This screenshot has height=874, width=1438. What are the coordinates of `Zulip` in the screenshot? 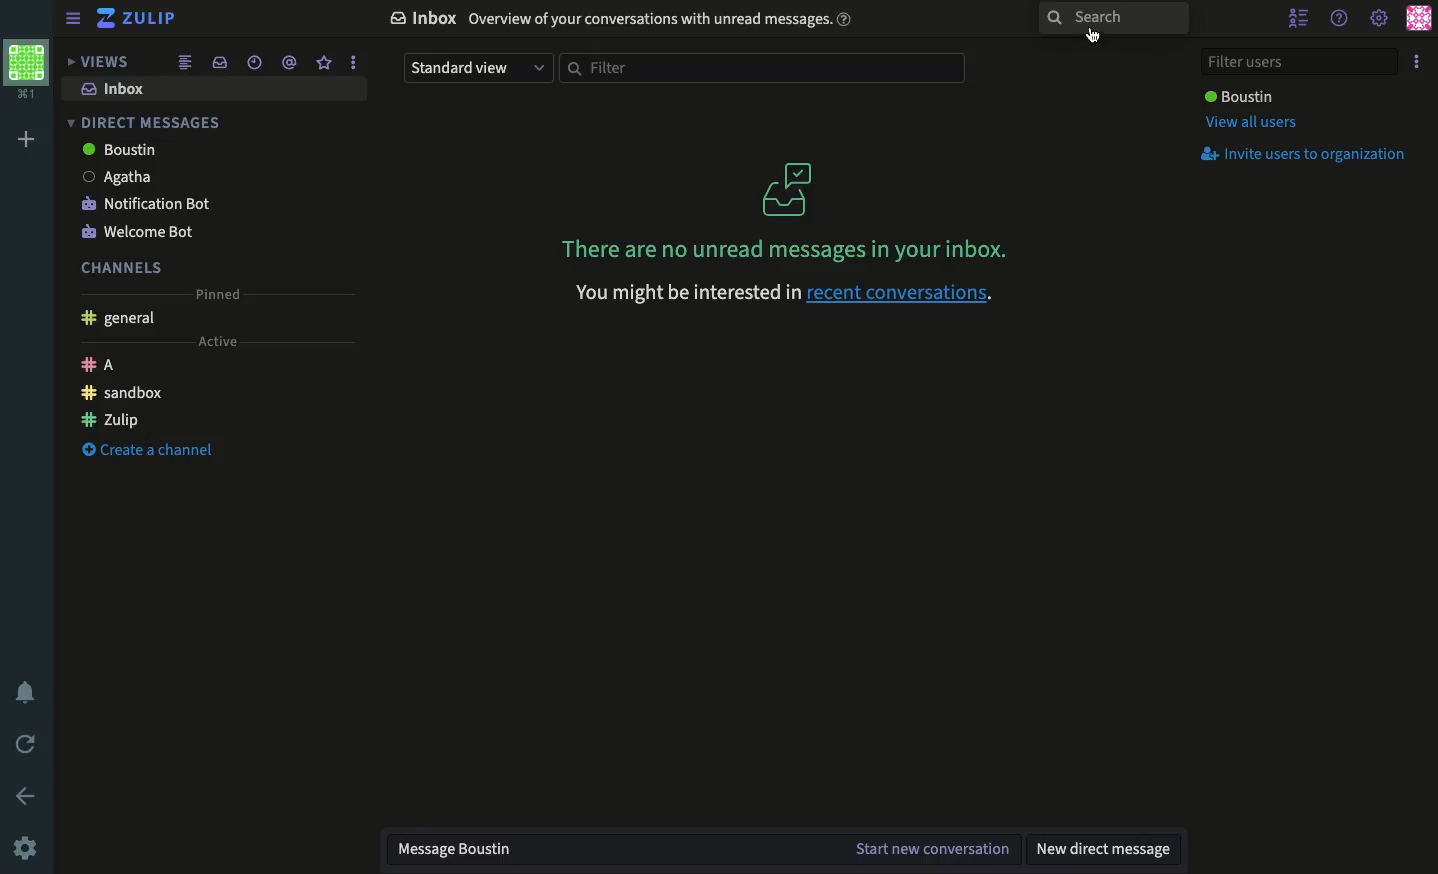 It's located at (140, 19).